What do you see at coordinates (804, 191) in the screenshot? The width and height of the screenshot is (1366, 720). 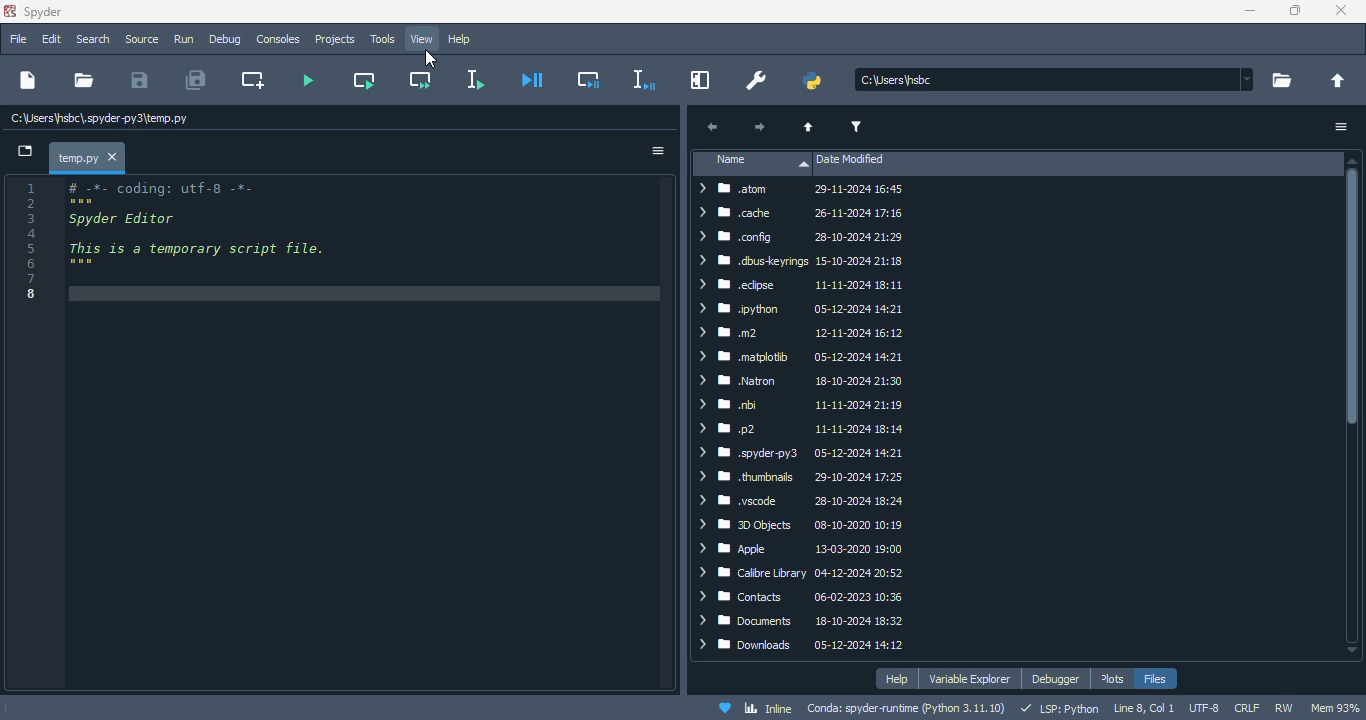 I see `.atom` at bounding box center [804, 191].